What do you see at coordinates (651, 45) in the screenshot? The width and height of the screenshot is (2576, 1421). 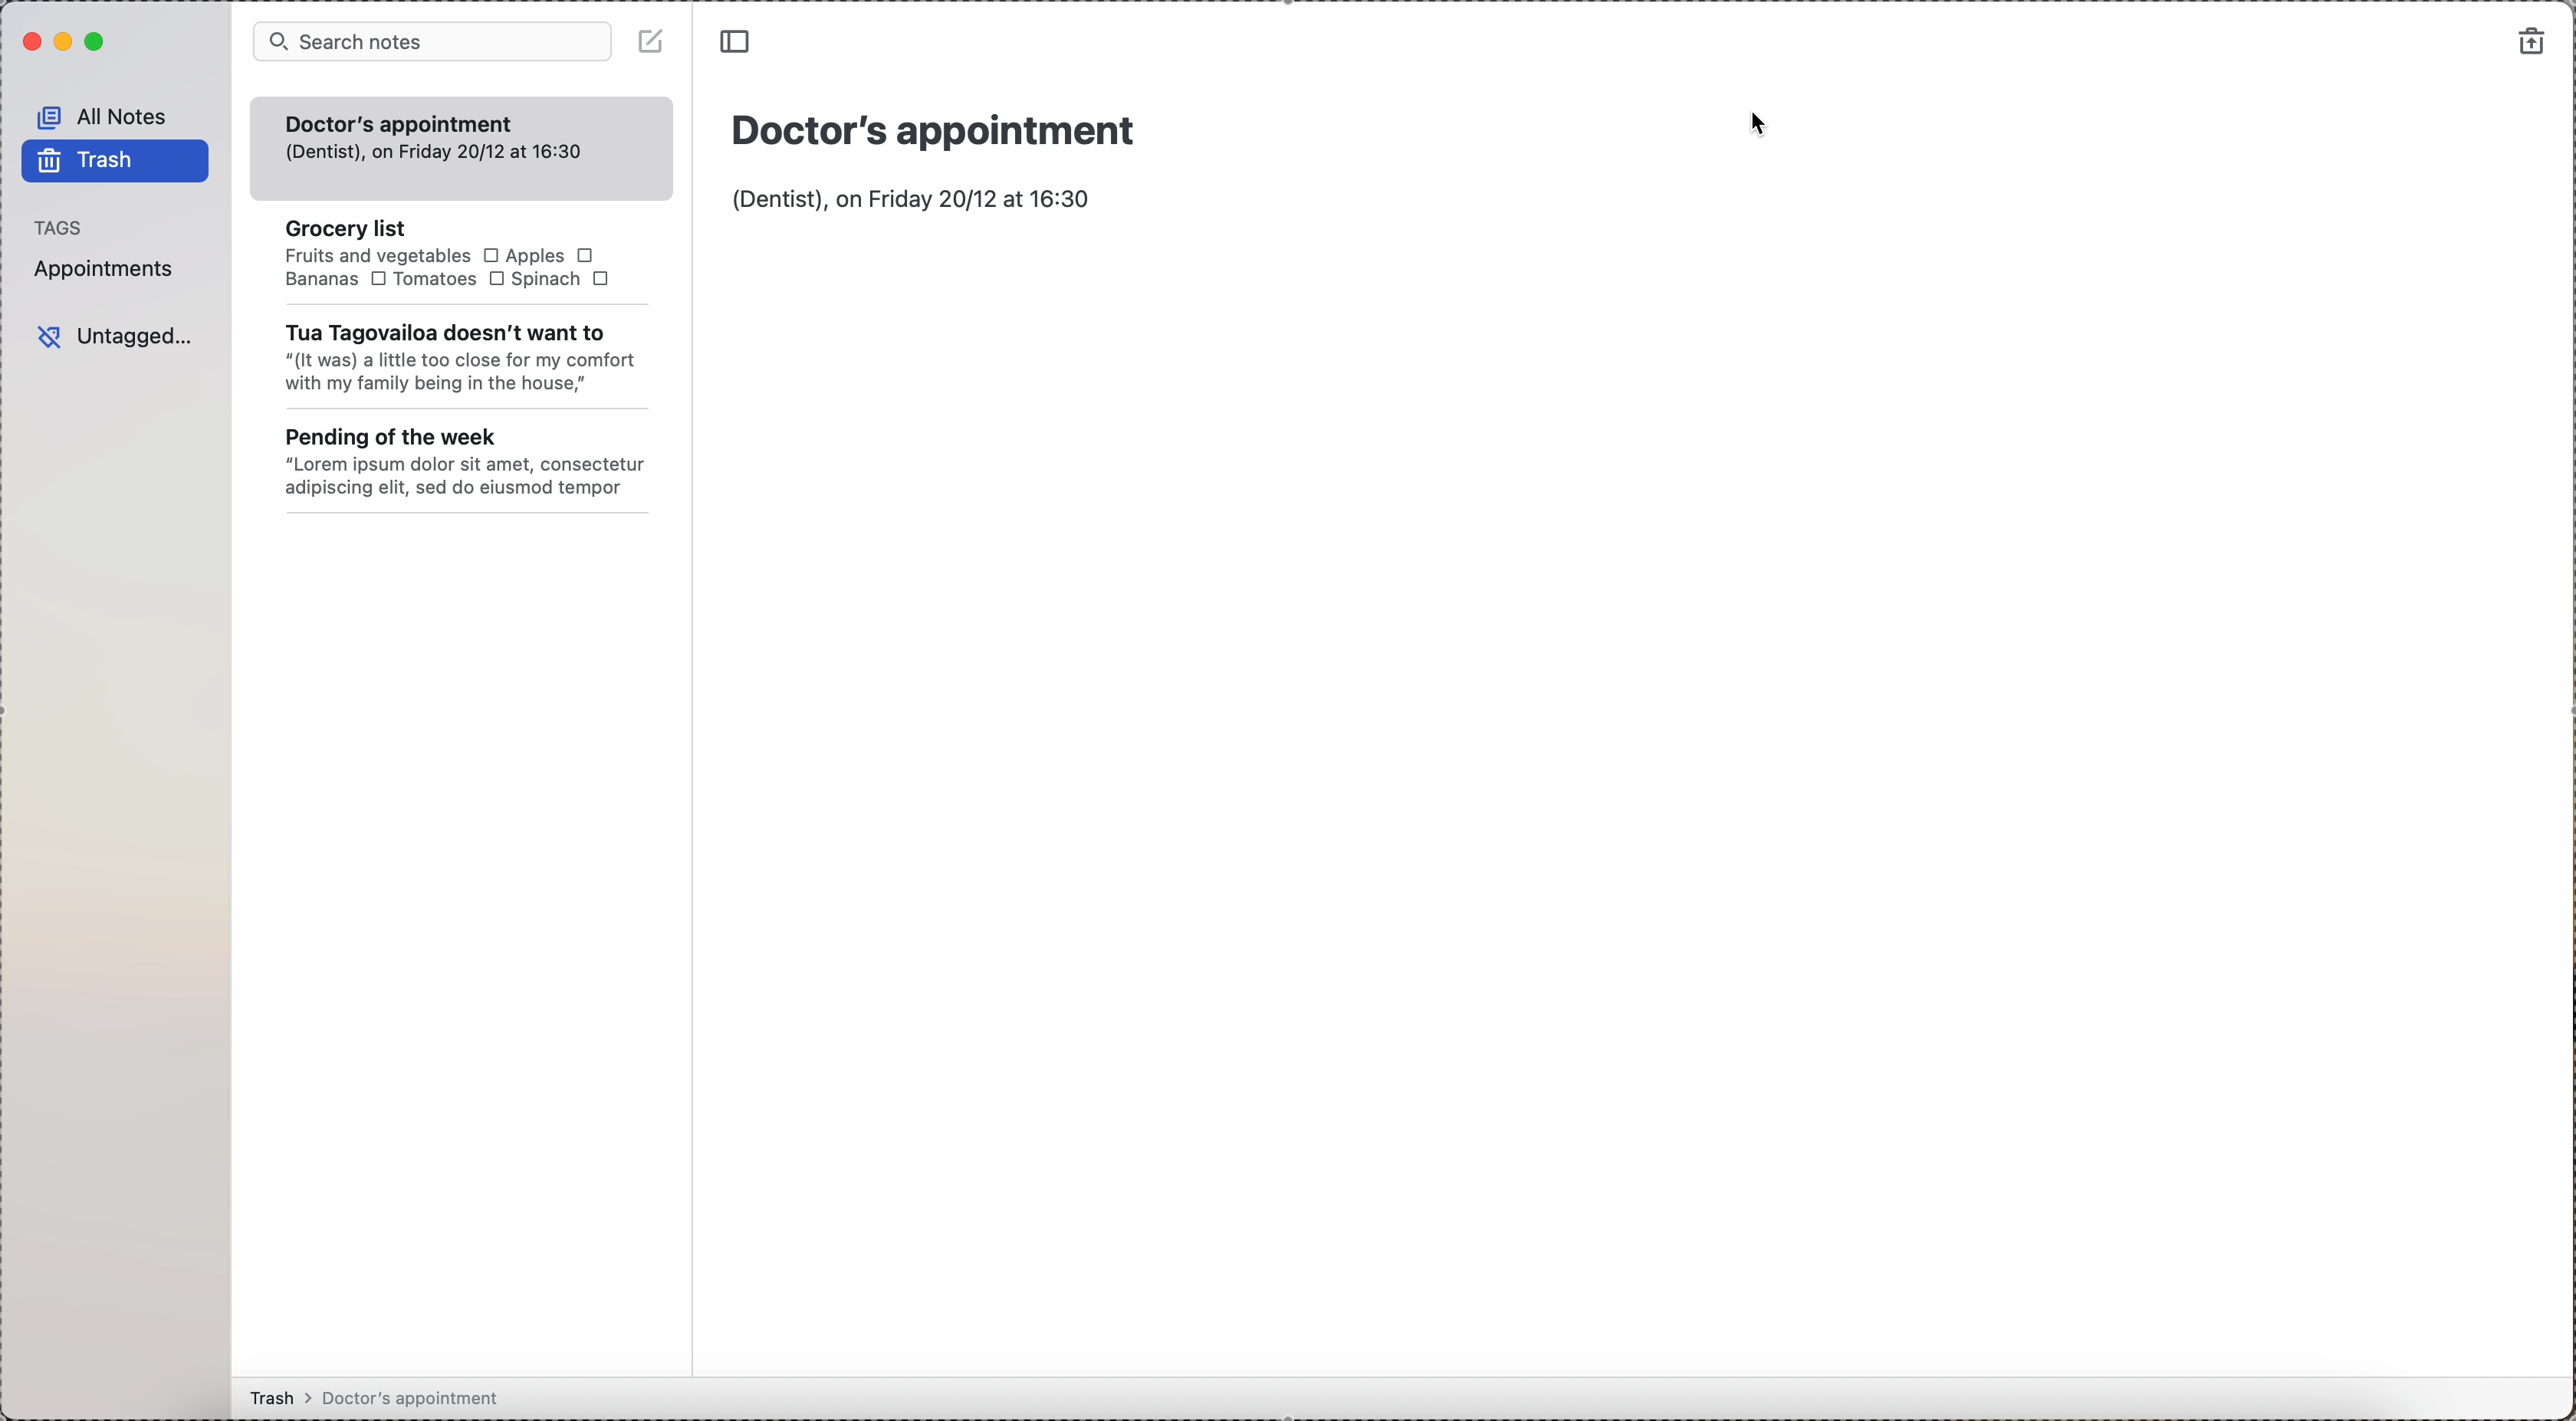 I see `disable create note` at bounding box center [651, 45].